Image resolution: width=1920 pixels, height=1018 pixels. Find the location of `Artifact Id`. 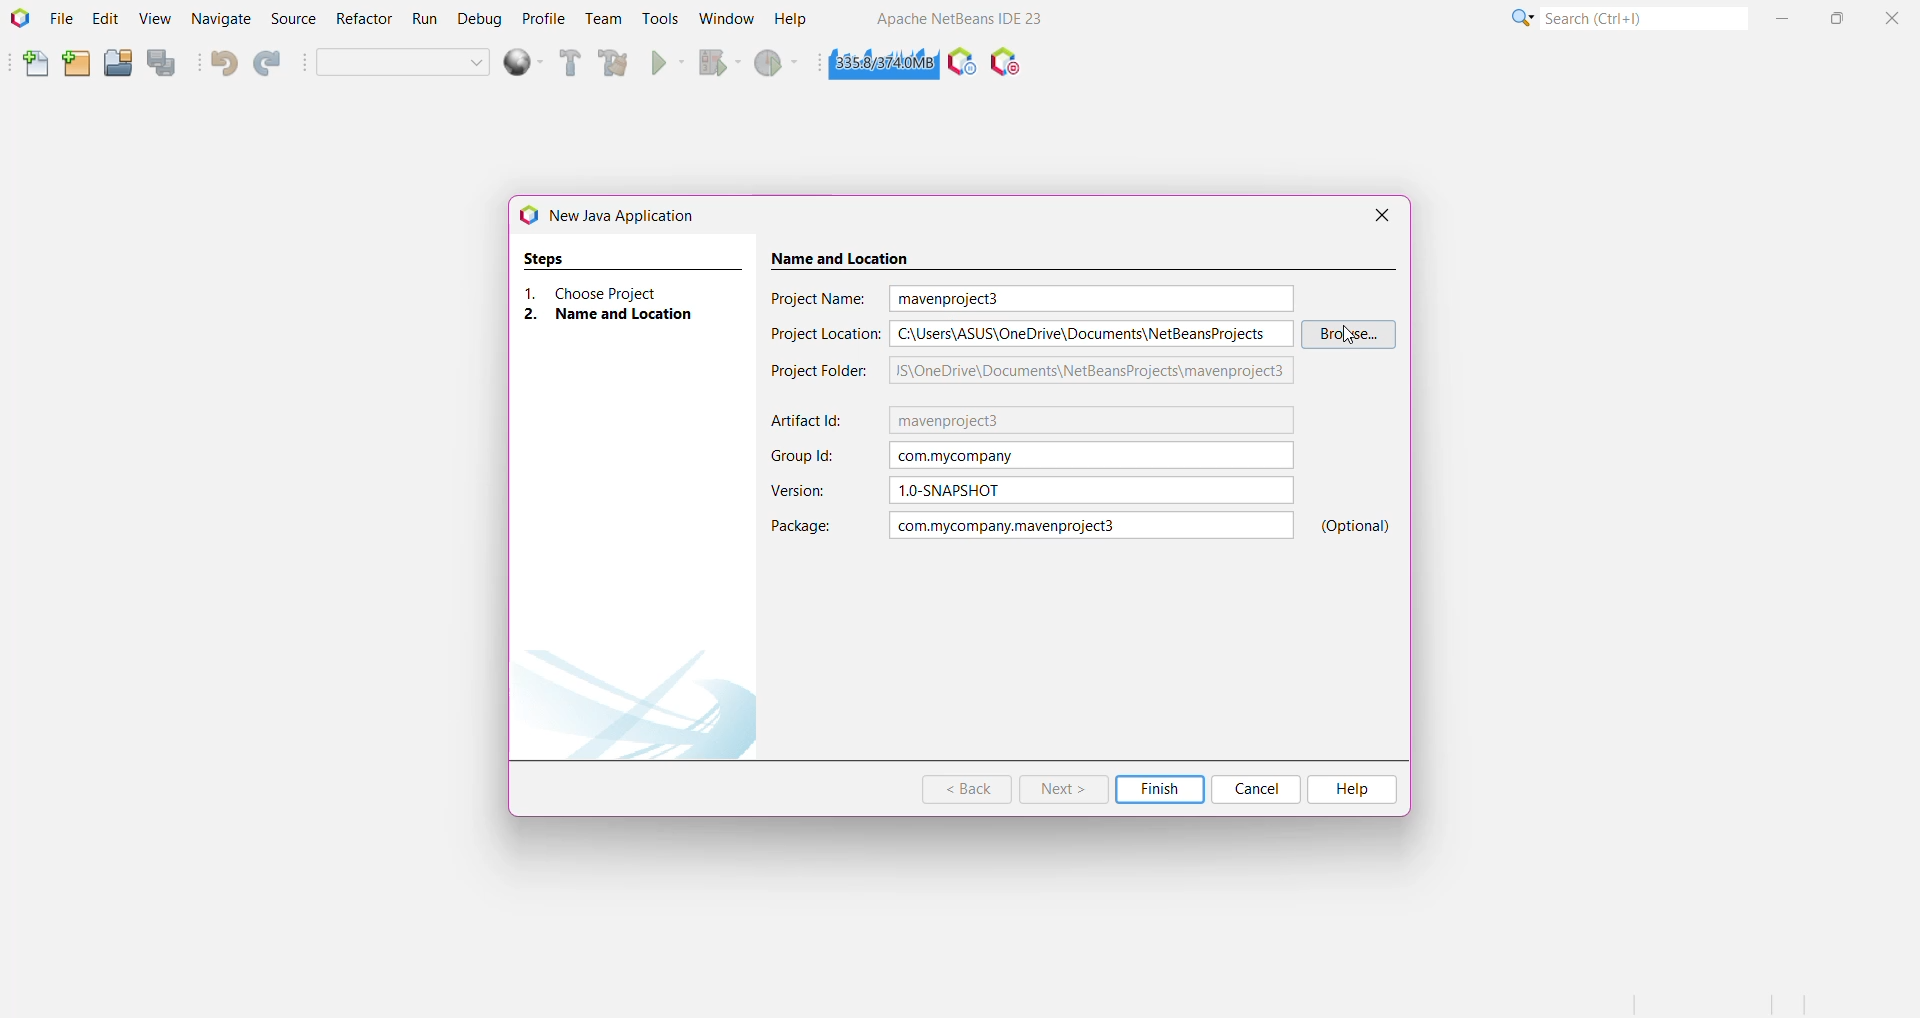

Artifact Id is located at coordinates (812, 422).